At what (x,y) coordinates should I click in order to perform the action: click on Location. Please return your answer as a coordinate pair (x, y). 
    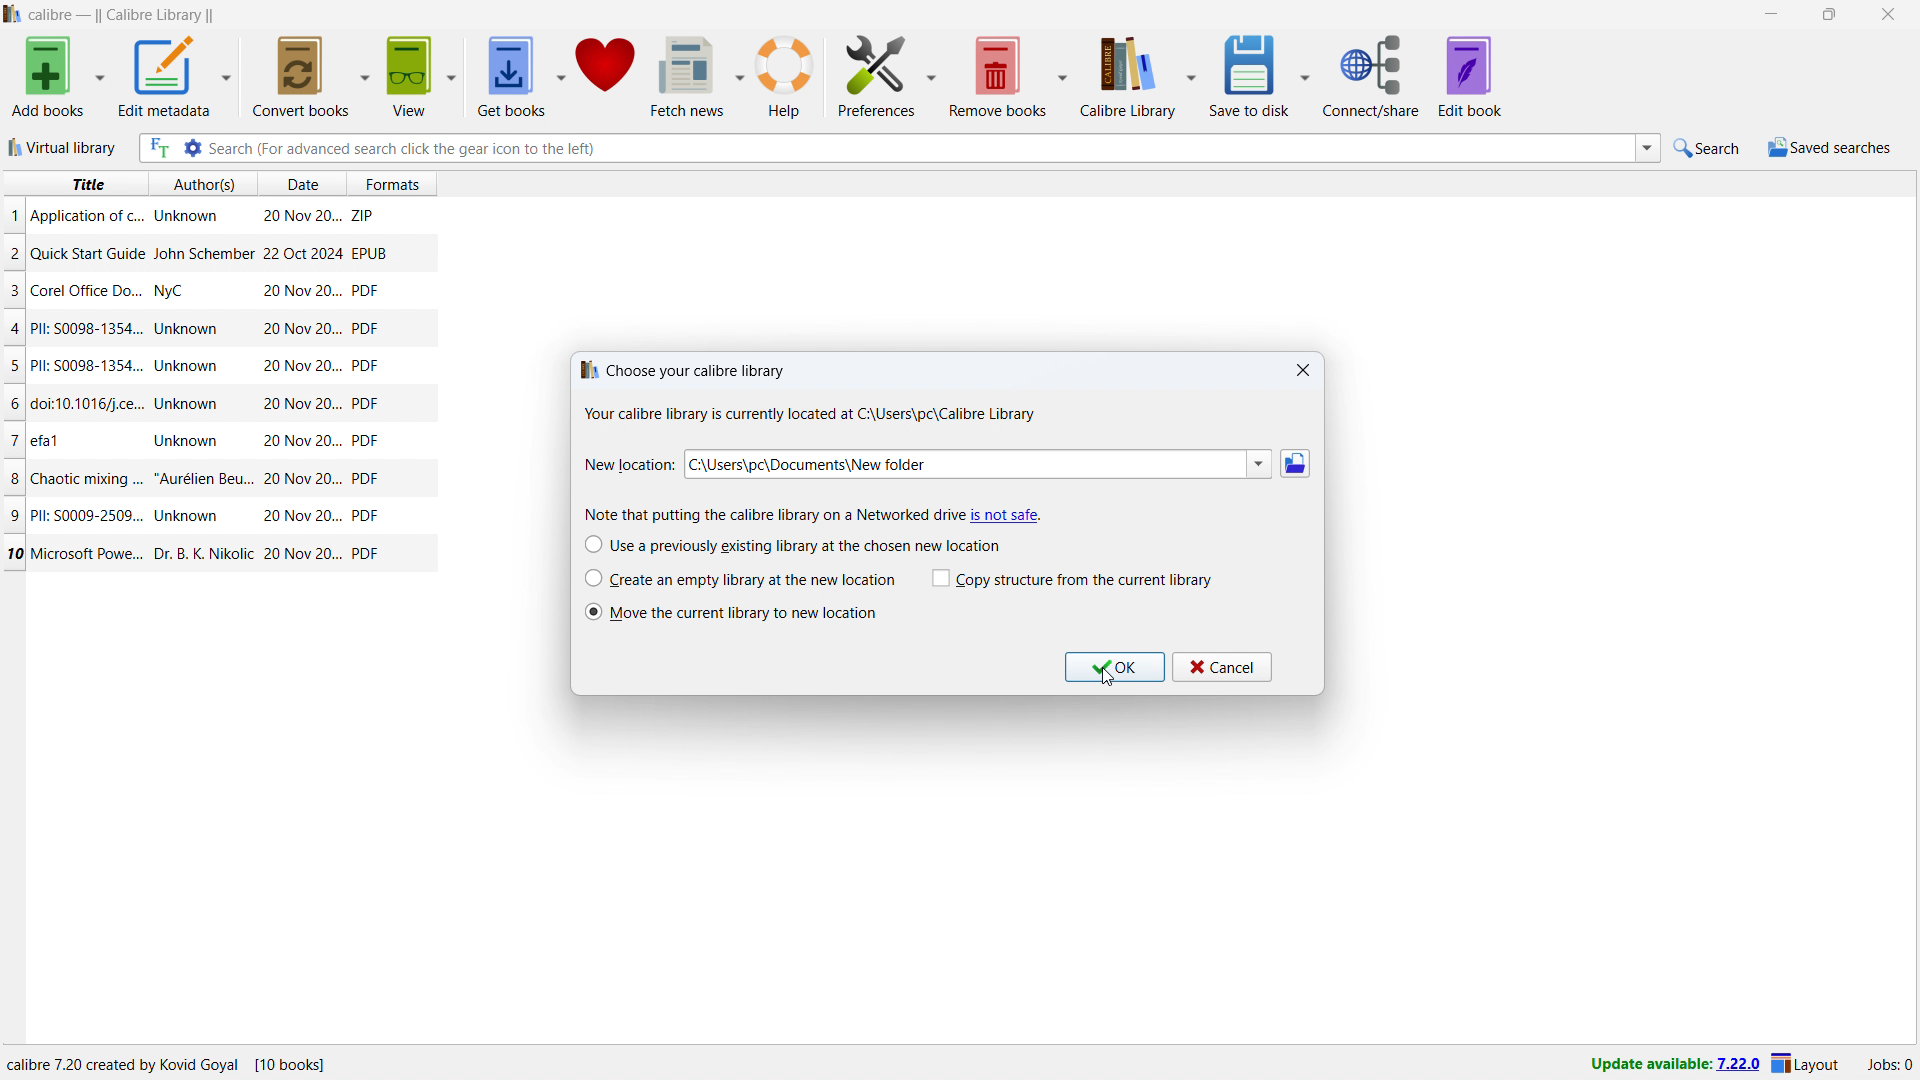
    Looking at the image, I should click on (221, 1065).